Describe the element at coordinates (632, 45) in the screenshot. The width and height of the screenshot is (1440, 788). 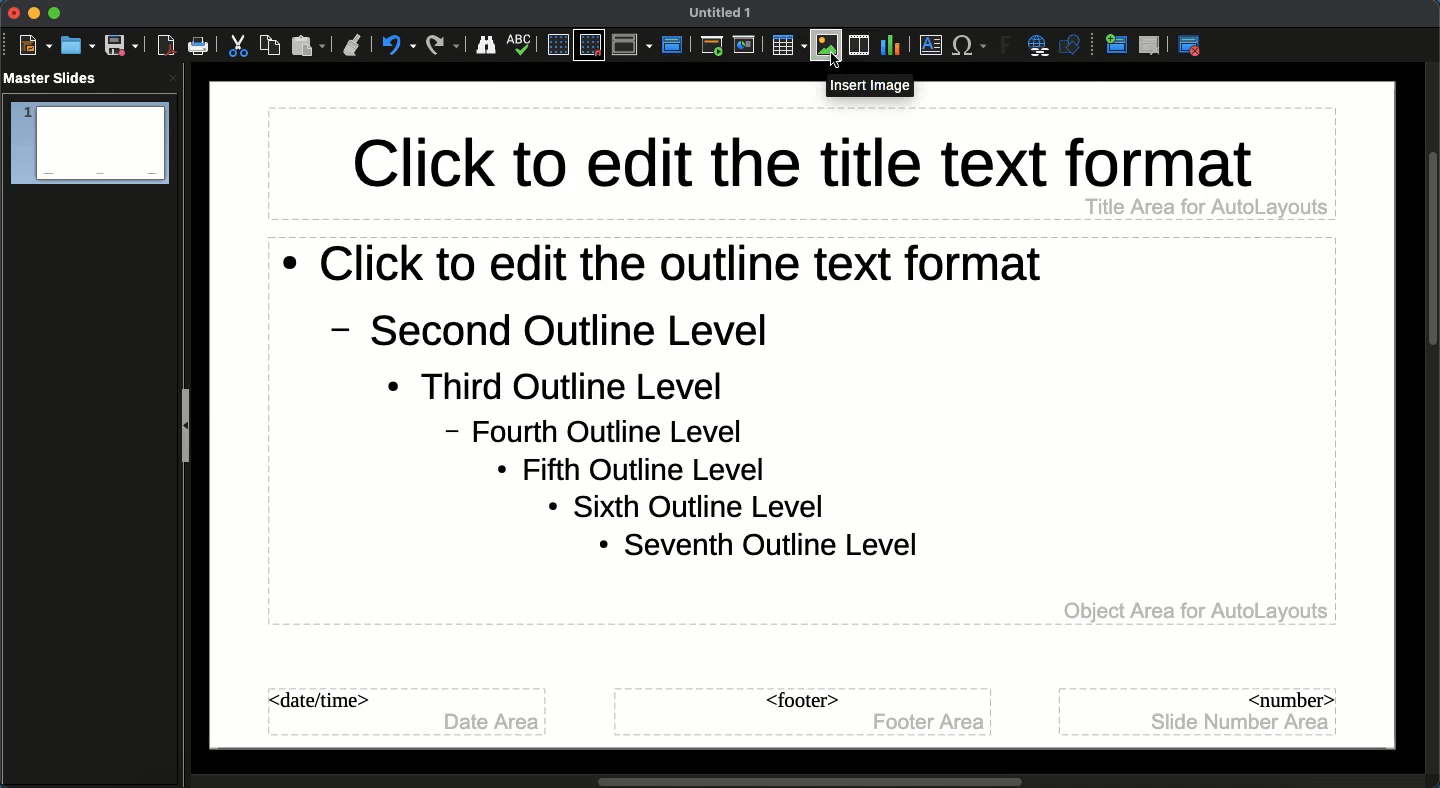
I see `Display views` at that location.